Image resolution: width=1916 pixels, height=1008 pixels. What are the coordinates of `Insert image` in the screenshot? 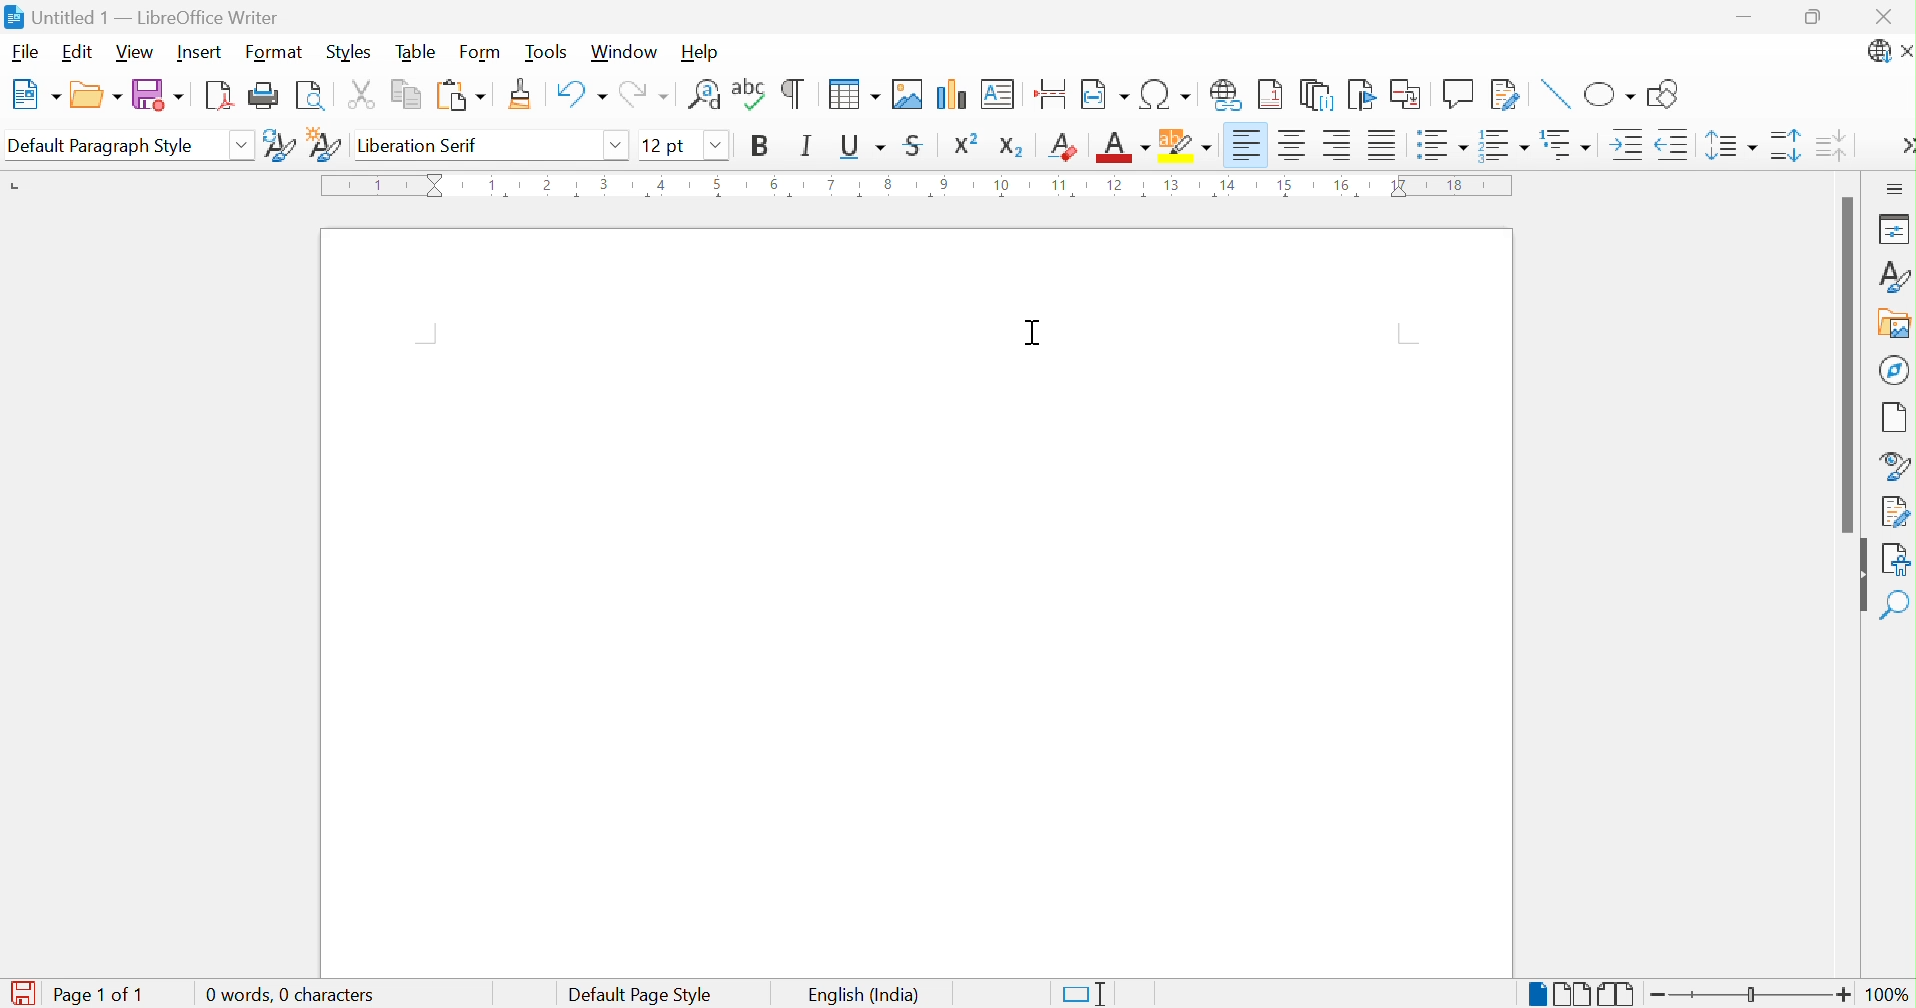 It's located at (907, 94).